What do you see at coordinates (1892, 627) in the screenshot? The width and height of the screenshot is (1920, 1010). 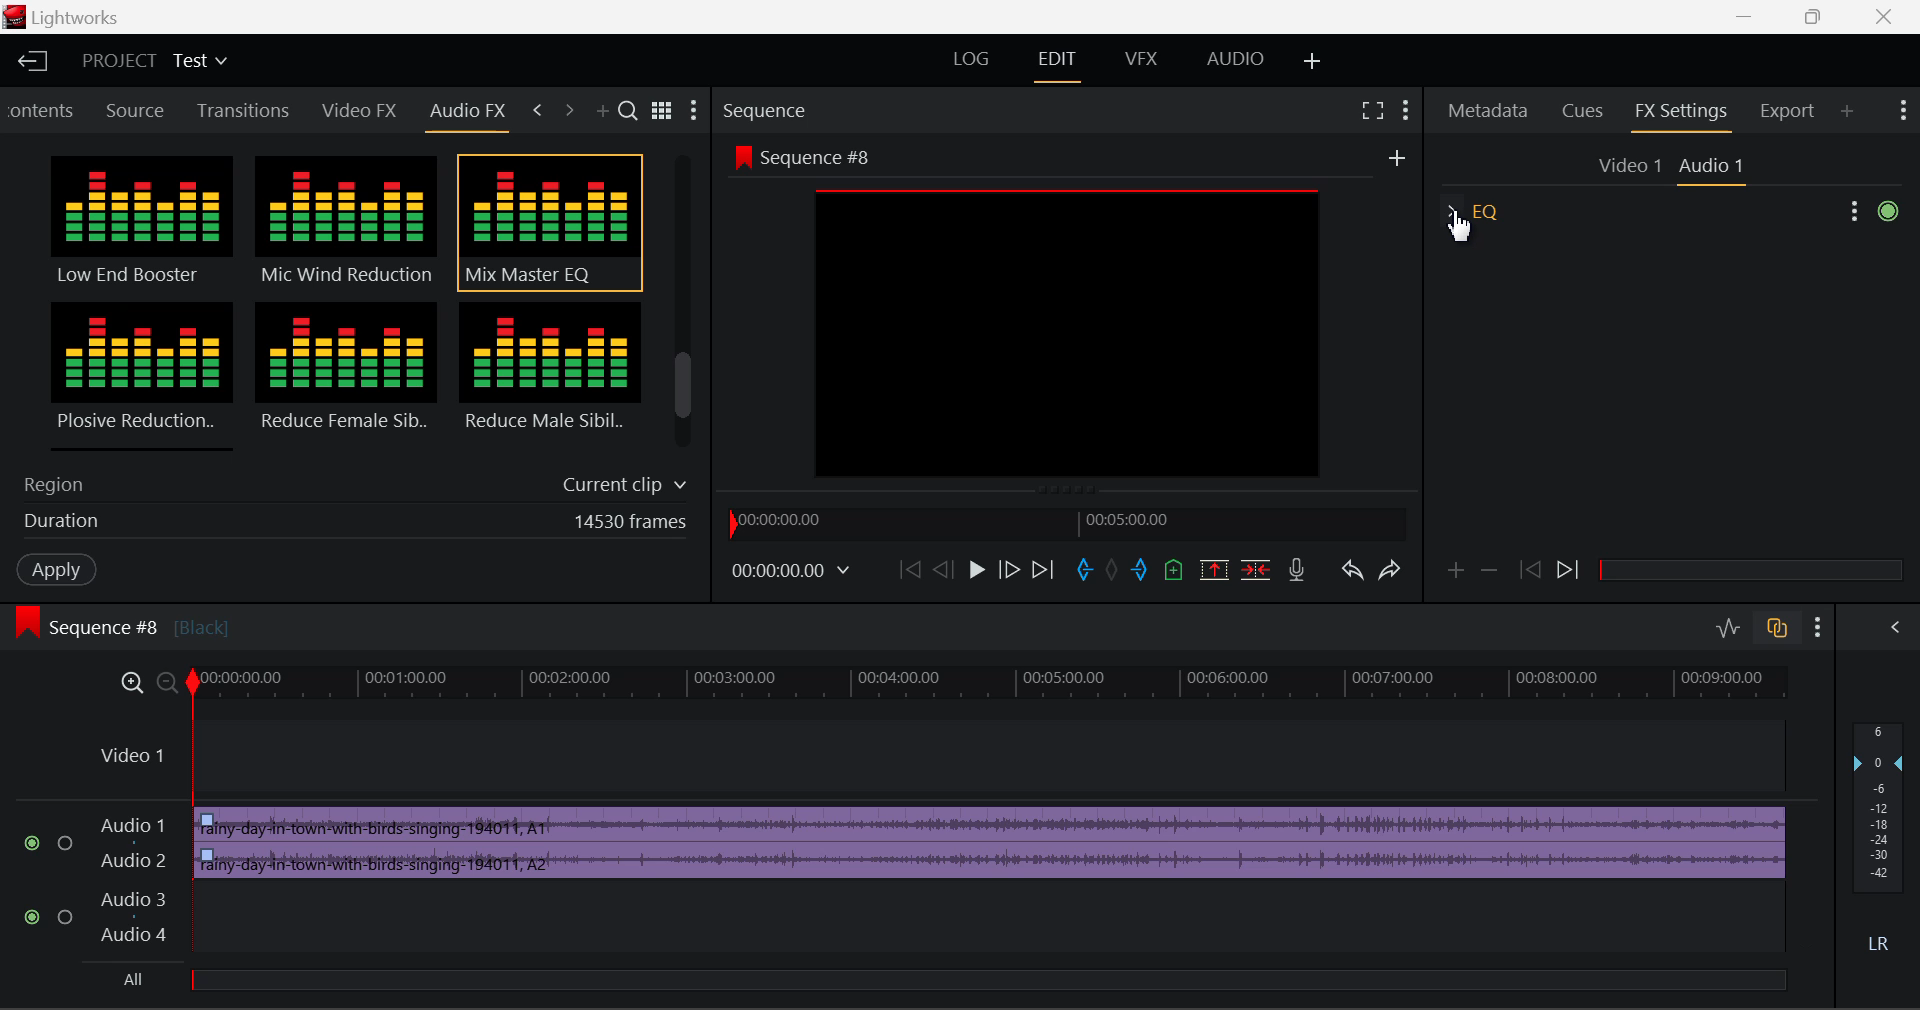 I see `Show Audio Mix` at bounding box center [1892, 627].